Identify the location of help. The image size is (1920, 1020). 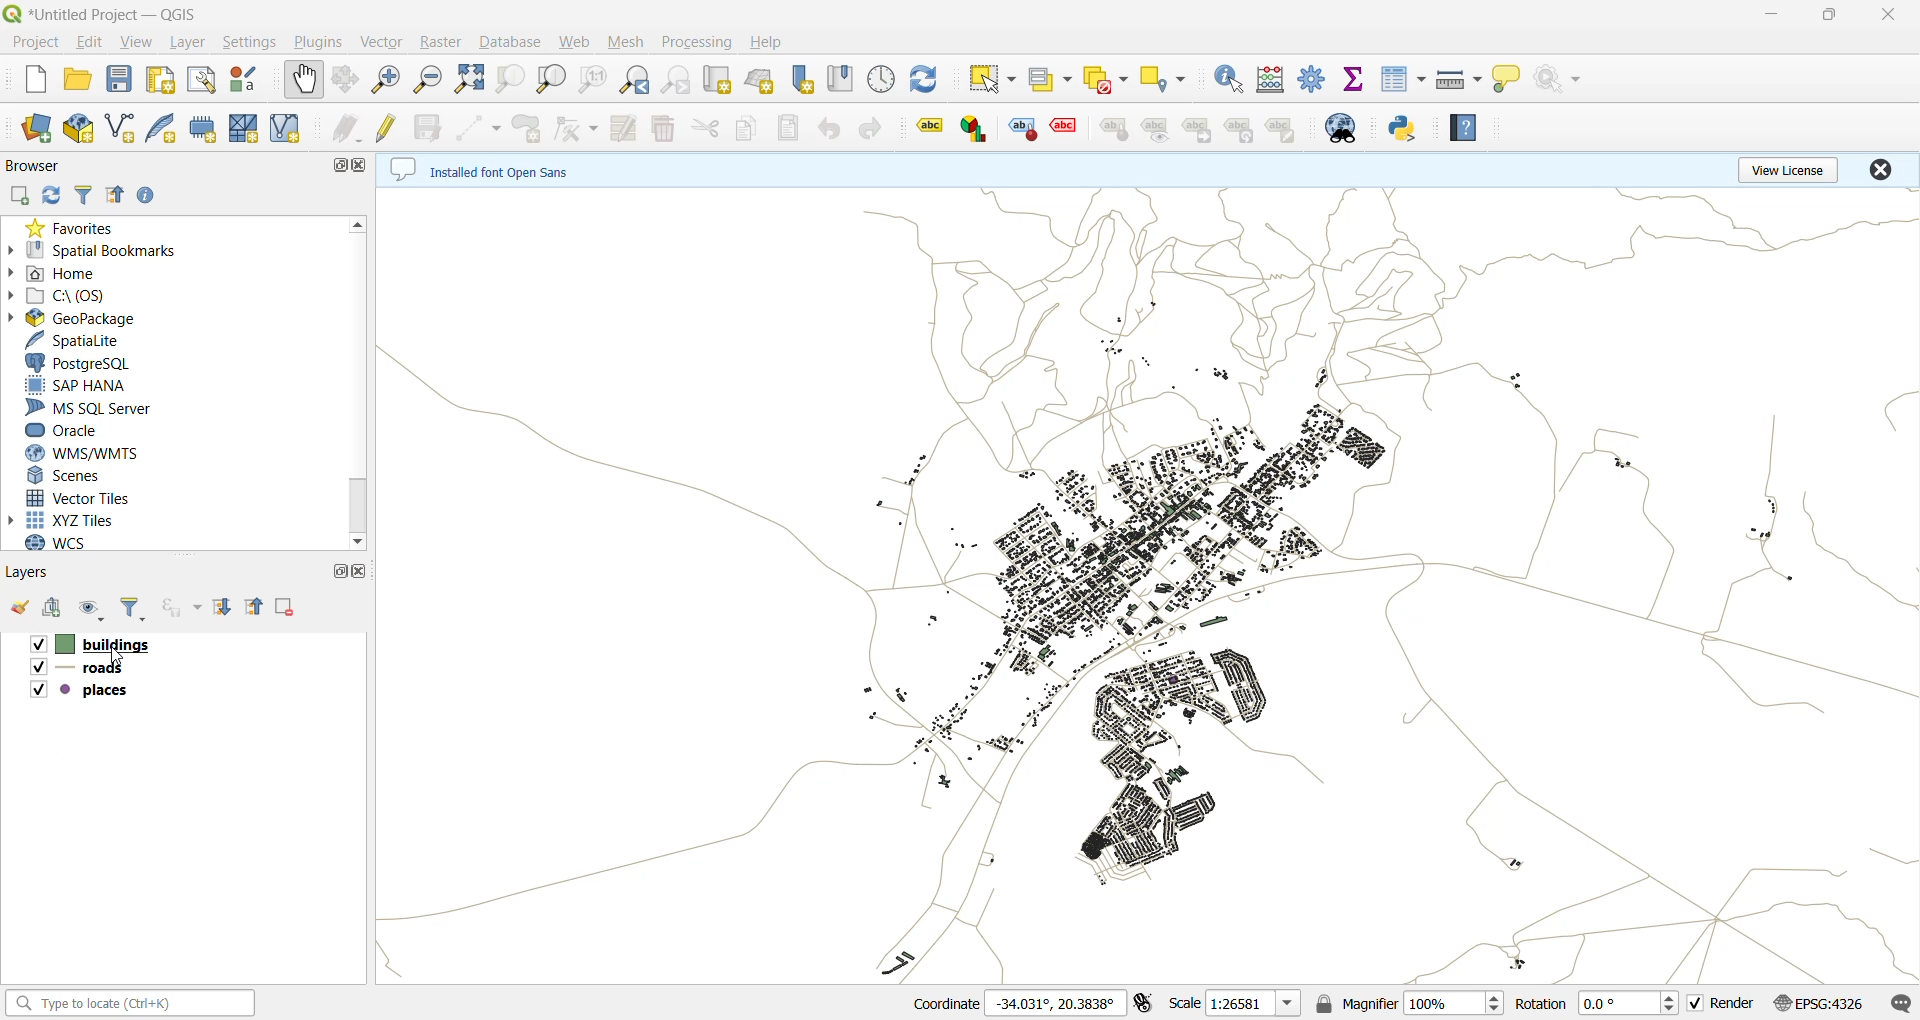
(771, 42).